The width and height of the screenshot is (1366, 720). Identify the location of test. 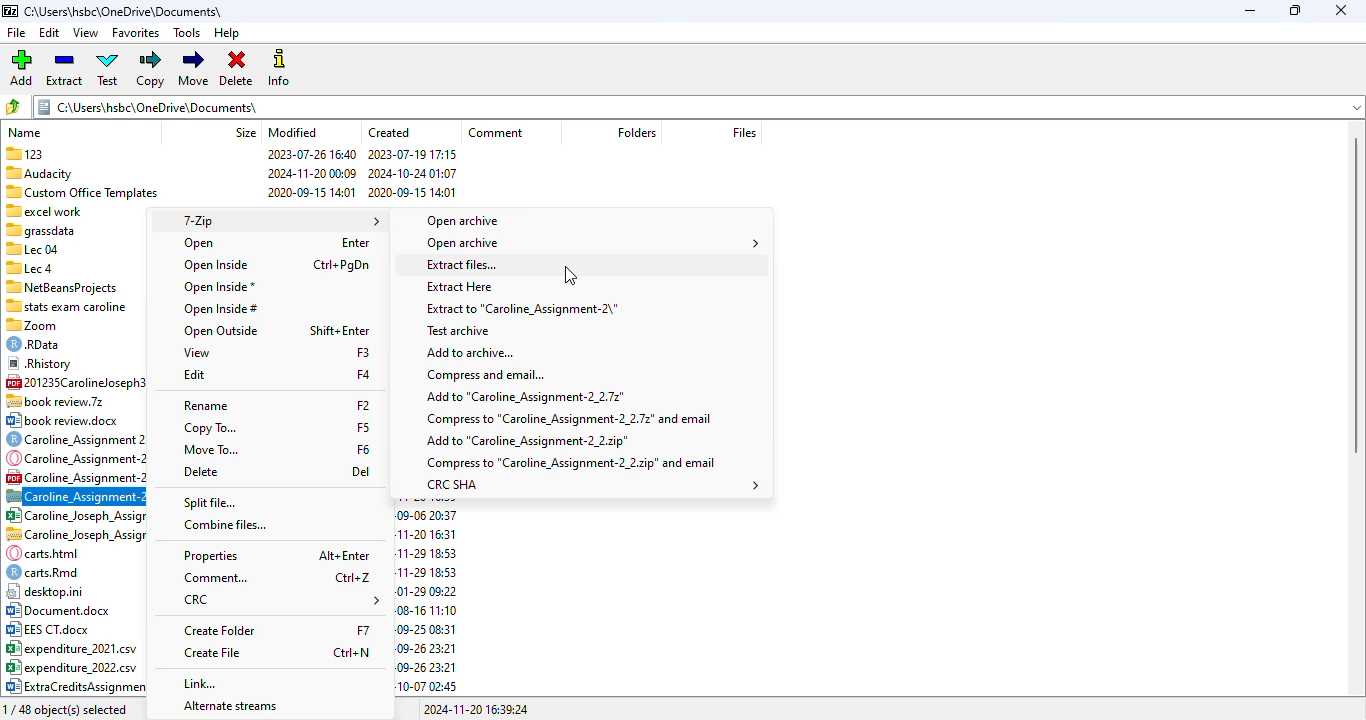
(108, 68).